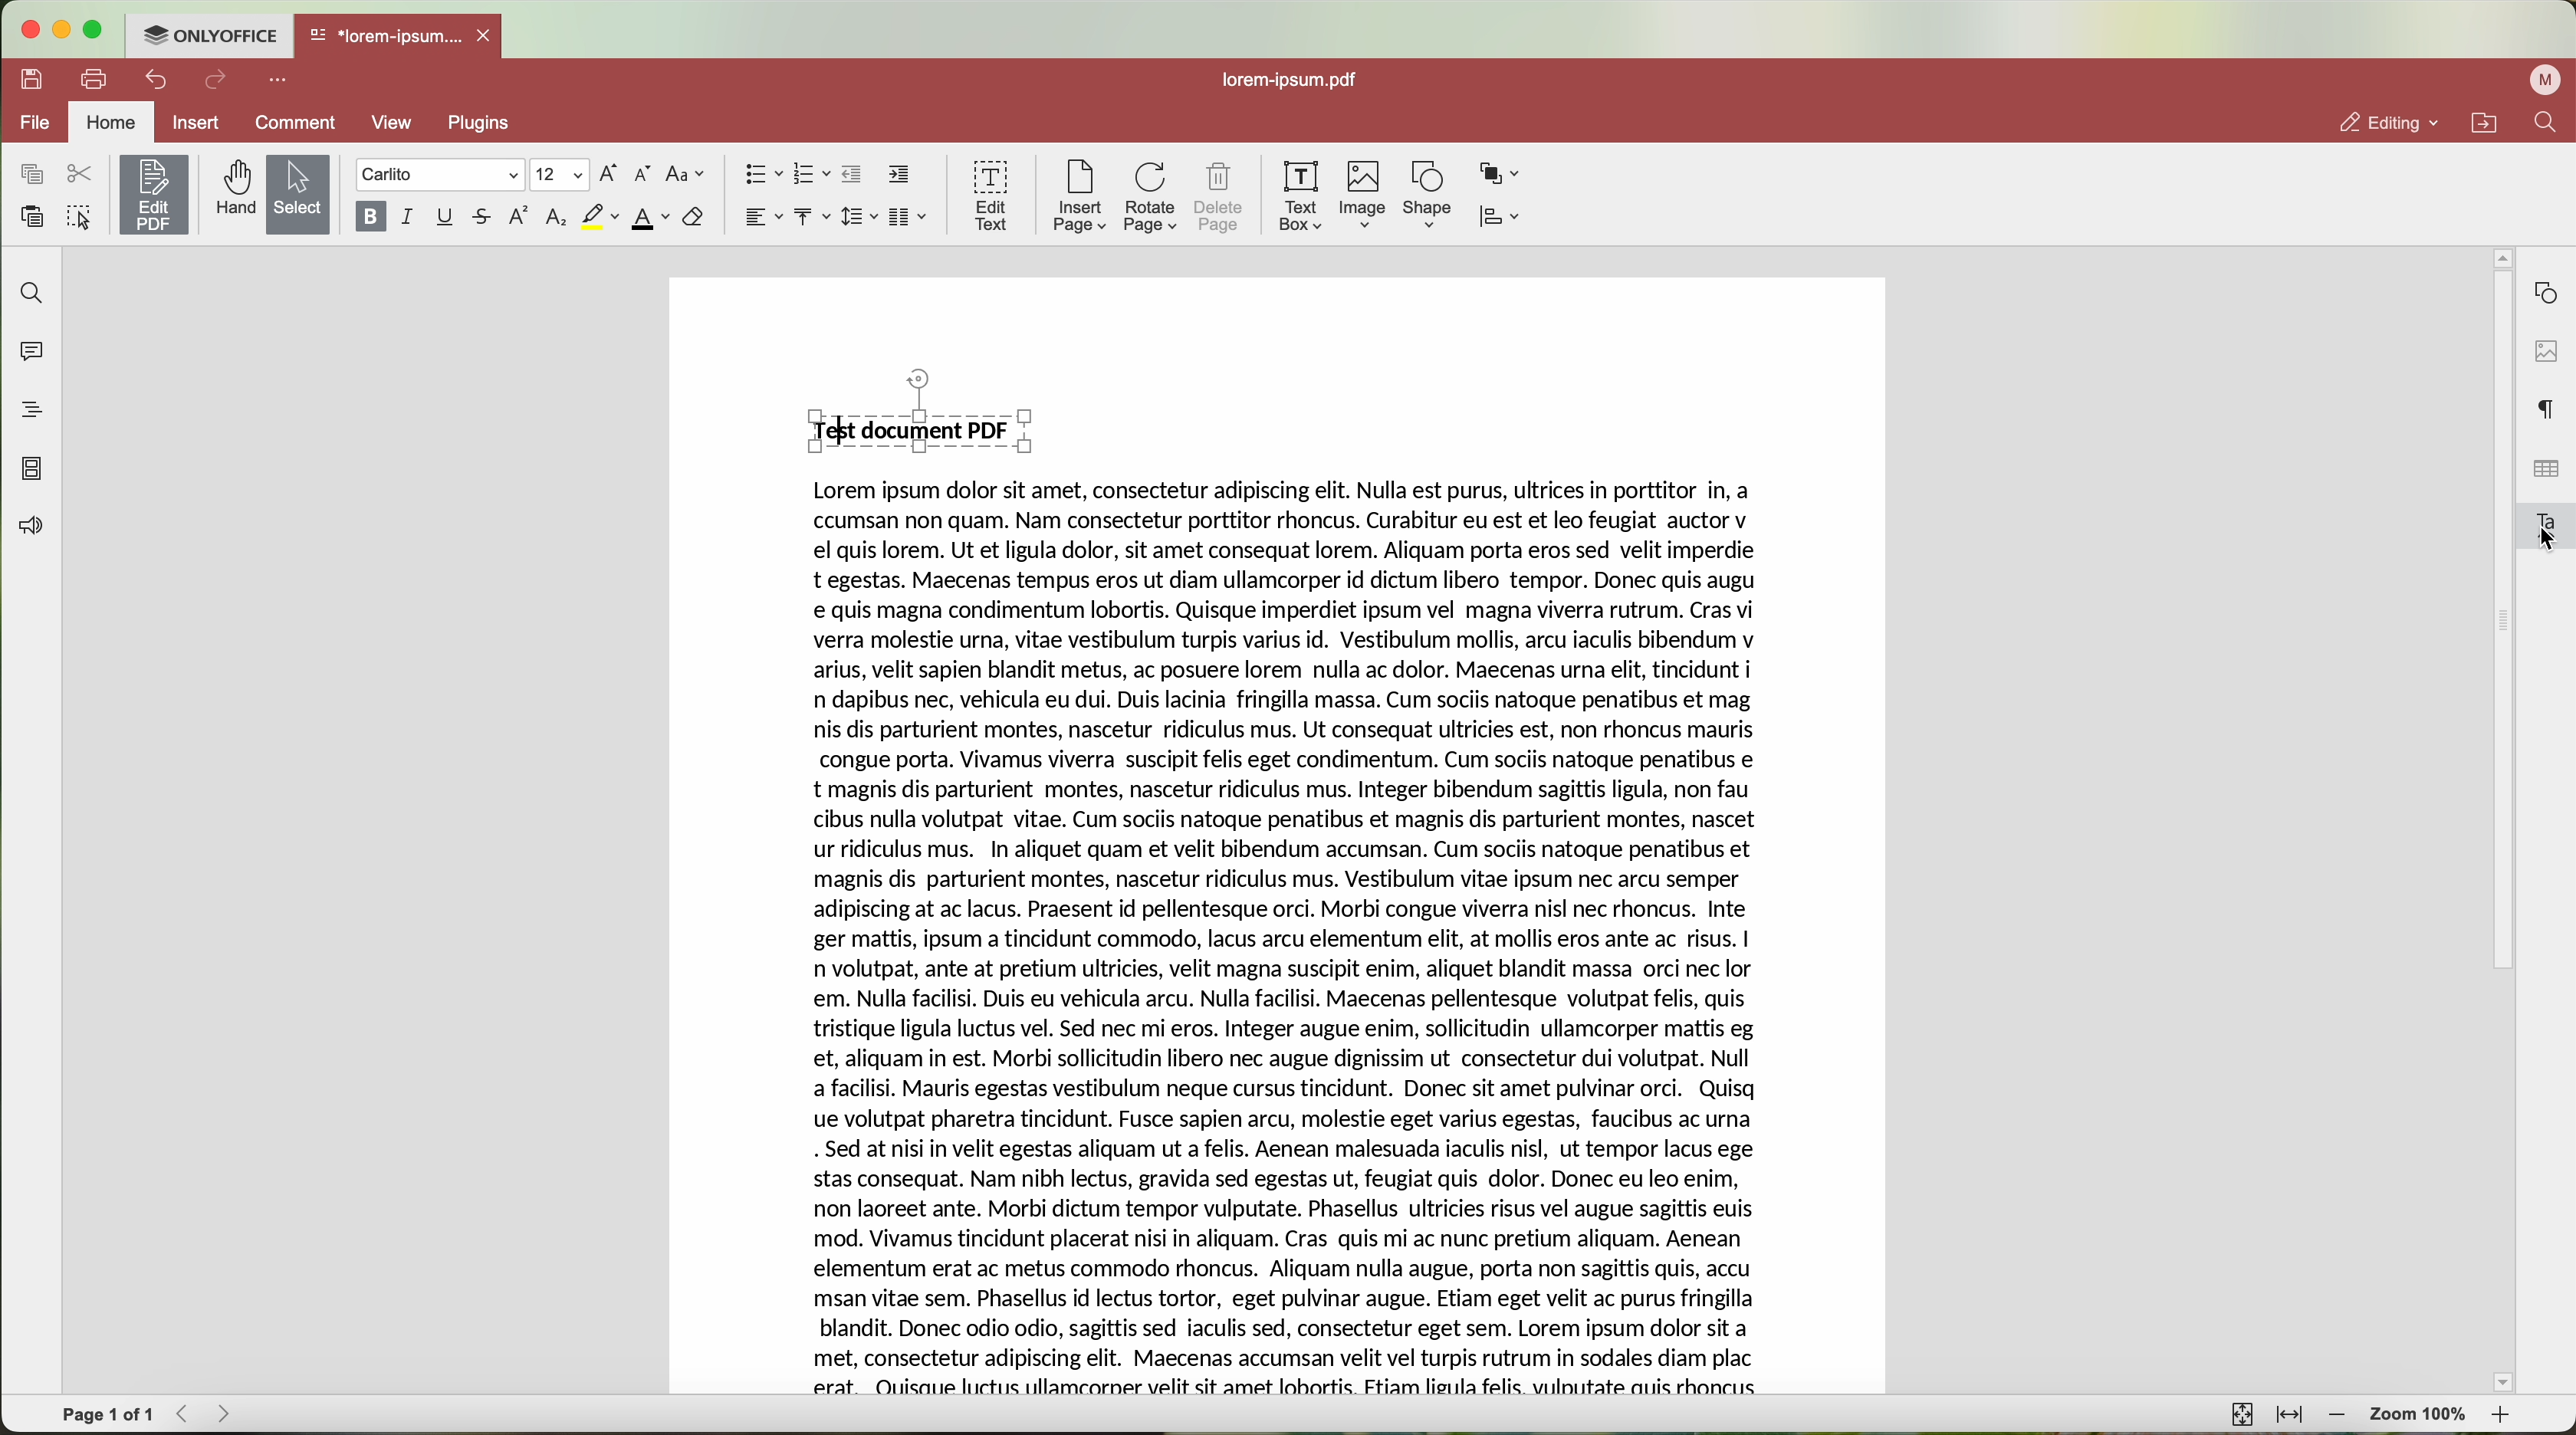 The image size is (2576, 1435). Describe the element at coordinates (1289, 941) in the screenshot. I see `Lorem Ipsum dolor sit amet, consectetur adipiscing elit. Nulla est purus, ultrices in porttitor In, a
ccumsan non quam. Nam consectetur porttitor rhoncus. Curabitur eu est et leo feugiat auctor v
el quis lorem. Ut et ligula dolor, sit amet consequat lorem. Aliquam porta eros sed velit imperdie
t egestas. Maecenas tempus eros ut diam ullamcorper id dictum libero tempor. Donec quis augu
e quis magna condimentum lobortis. Quisque imperdiet ipsum vel magna viverra rutrum. Cras vi
verra molestie urna, vitae vestibulum turpis varius id. Vestibulum mollis, arcu iaculis bibendum v
arius, velit sapien blandit metus, ac posuere lorem nulla ac dolor. Maecenas urna elit, tincidunt i
n dapibus nec, vehicula eu dui. Duis lacinia fringilla massa. Cum sociis natoque penatibus et mag
nis dis parturient montes, nascetur ridiculus mus. Ut consequat ultricies est, non rhoncus mauris
congue porta. Vivamus viverra suscipit felis eget condimentum. Cum sociis natoque penatibus e
t magnis dis parturient montes, nascetur ridiculus mus. Integer bibendum sagittis ligula, non fau
cibus nulla volutpat vitae. Cum sociis natoque penatibus et magnis dis parturient montes, nascet
ur ridiculus mus. In aliquet quam et velit bibendum accumsan. Cum sociis natoque penatibus et
magnis dis parturient montes, nascetur ridiculus mus. Vestibulum vitae ipsum nec arcu semper
adipiscing at ac lacus. Praesent id pellentesque orci. Morbi congue viverra nisl nec rhoncus. Inte
ger mattis, ipsum a tincidunt commodo, lacus arcu elementum elit, at mollis eros ante ac risus. |
n volutpat, ante at pretium ultricies, velit magna suscipit enim, aliquet blandit massa orci nec lor
em. Nulla facilisi. Duis eu vehicula arcu. Nulla facilisi. Maecenas pellentesque volutpat felis, quis
tristique ligula luctus vel. Sed nec mi eros. Integer augue enim, sollicitudin ullamcorper mattis eg
et, aliquam in est. Morbi sollicitudin libero nec augue dignissim ut consectetur dui volutpat. Null
a facilisi. Mauris egestas vestibulum neque cursus tincidunt. Donec sit amet pulvinar orci. Quisq
ue volutpat pharetra tincidunt. Fusce sapien arcu, molestie eget varius egestas, faucibus ac urna
. Sed at nisi in velit egestas aliquam ut a felis. Aenean malesuada iaculis nisl, ut tempor lacus ege
stas consequat. Nam nibh lectus, gravida sed egestas ut, feugiat quis dolor. Donec eu leo enim,
non laoreet ante. Morbi dictum tempor vulputate. Phasellus ultricies risus vel augue sagittis euis
mod. Vivamus tincidunt placerat nisi in aliquam. Cras quis mi ac nunc pretium aliquam. Aenean
elementum erat ac metus commodo rhoncus. Aliquam nulla augue, porta non sagittis quis, accu
msan vitae sem. Phasellus id lectus tortor, eget pulvinar augue. Etiam eget velit ac purus fringilla
blandit. Donec odio odio, sagittis sed iaculis sed, consectetur eget sem. Lorem ipsum dolor sit a
met, consectetur adipiscing elit. Maecenas accumsan velit vel turpis rutrum in sodales diam plac
erat. Quisaue luctus ullamecorner velit sit amet lohortis. Ftiam ligula felis. vulnutate auis rhoncus` at that location.